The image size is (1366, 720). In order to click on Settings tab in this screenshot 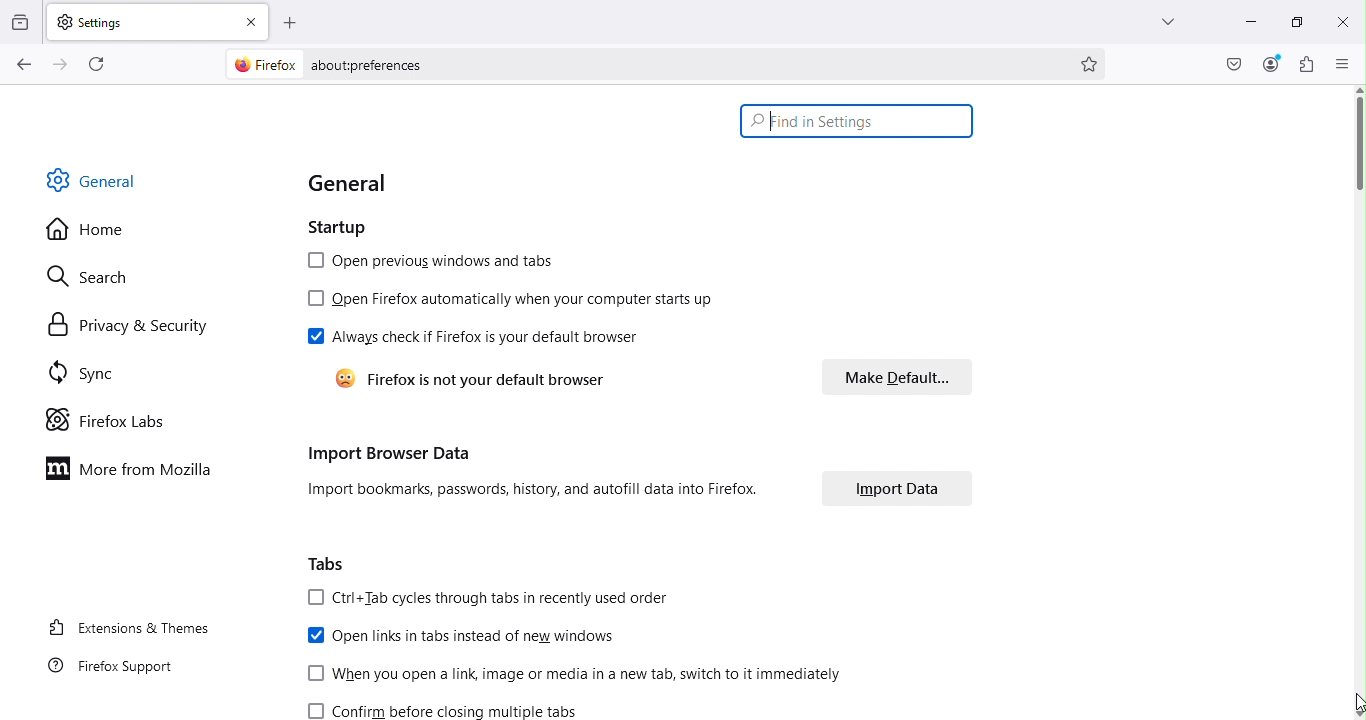, I will do `click(139, 20)`.